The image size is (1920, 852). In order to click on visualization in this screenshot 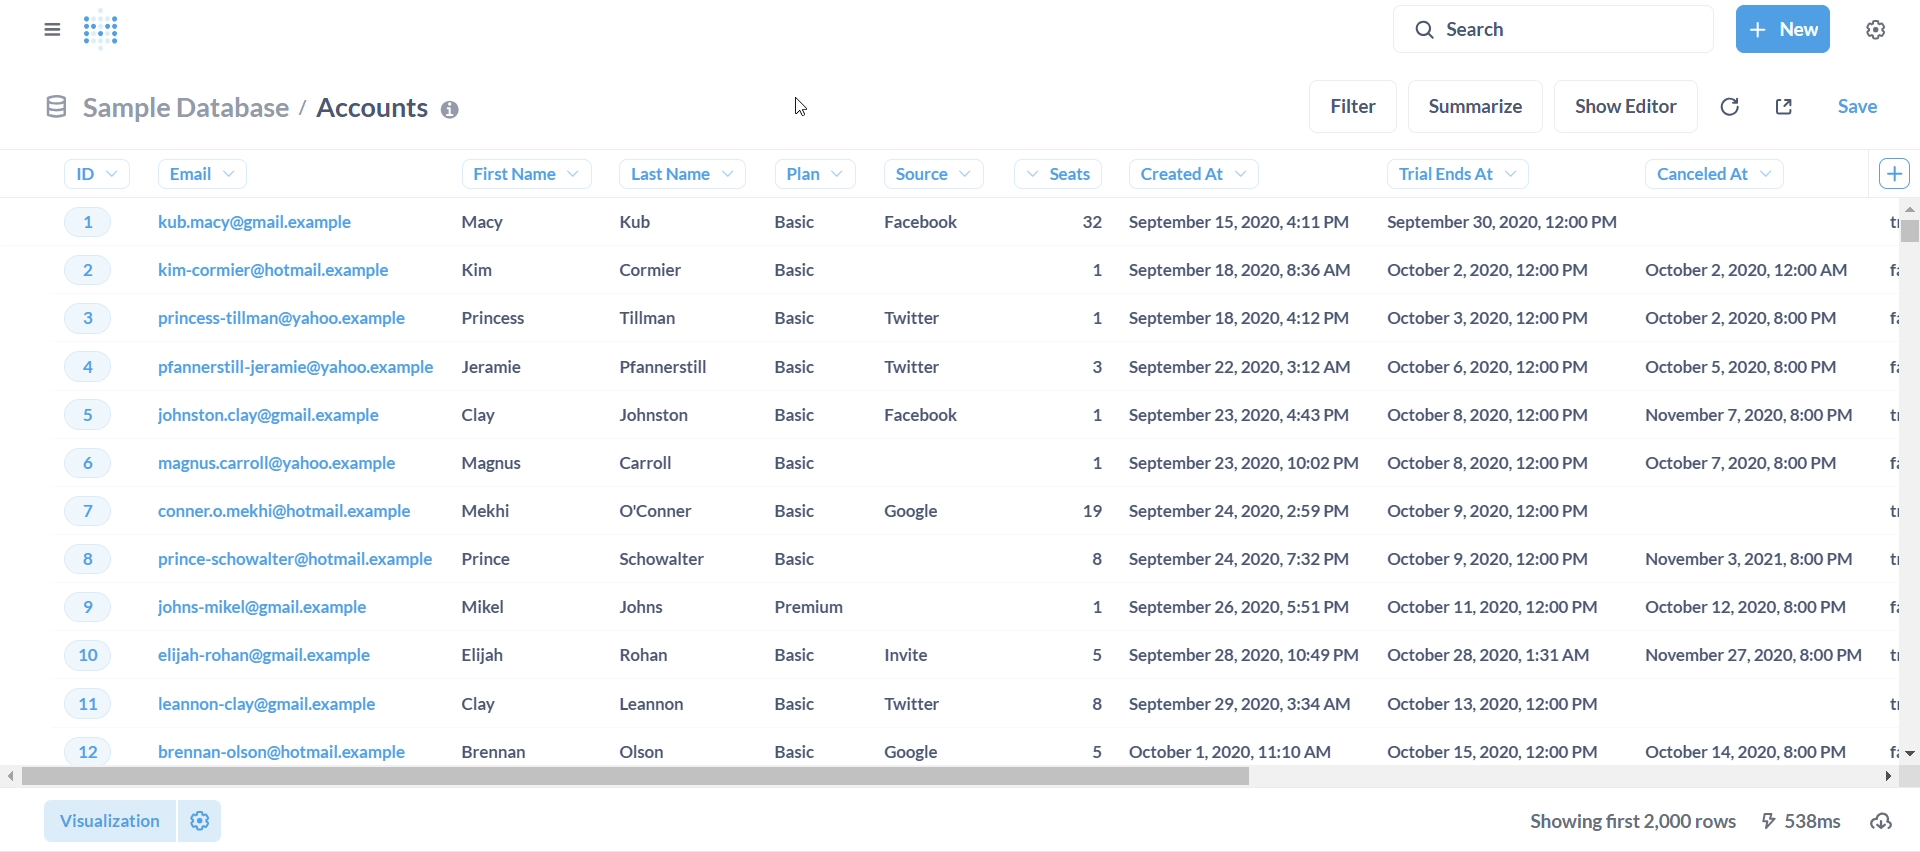, I will do `click(109, 821)`.